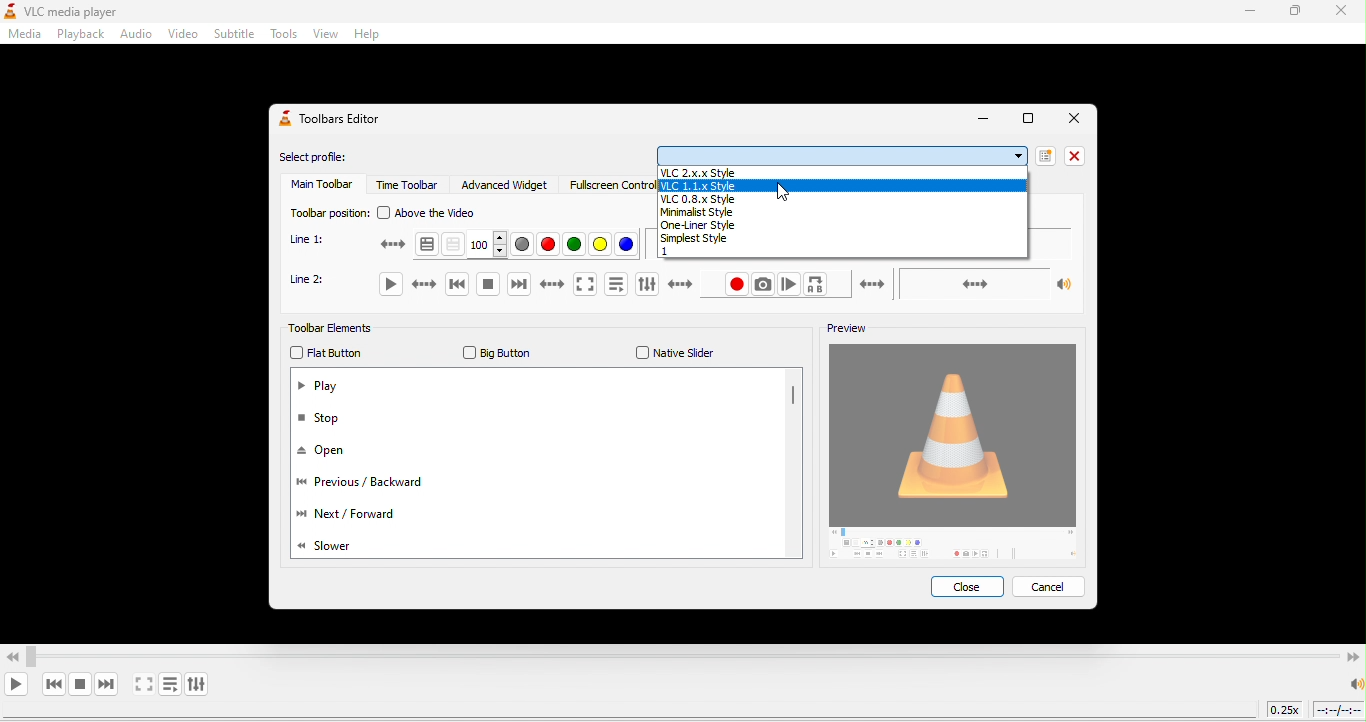  I want to click on red, so click(550, 245).